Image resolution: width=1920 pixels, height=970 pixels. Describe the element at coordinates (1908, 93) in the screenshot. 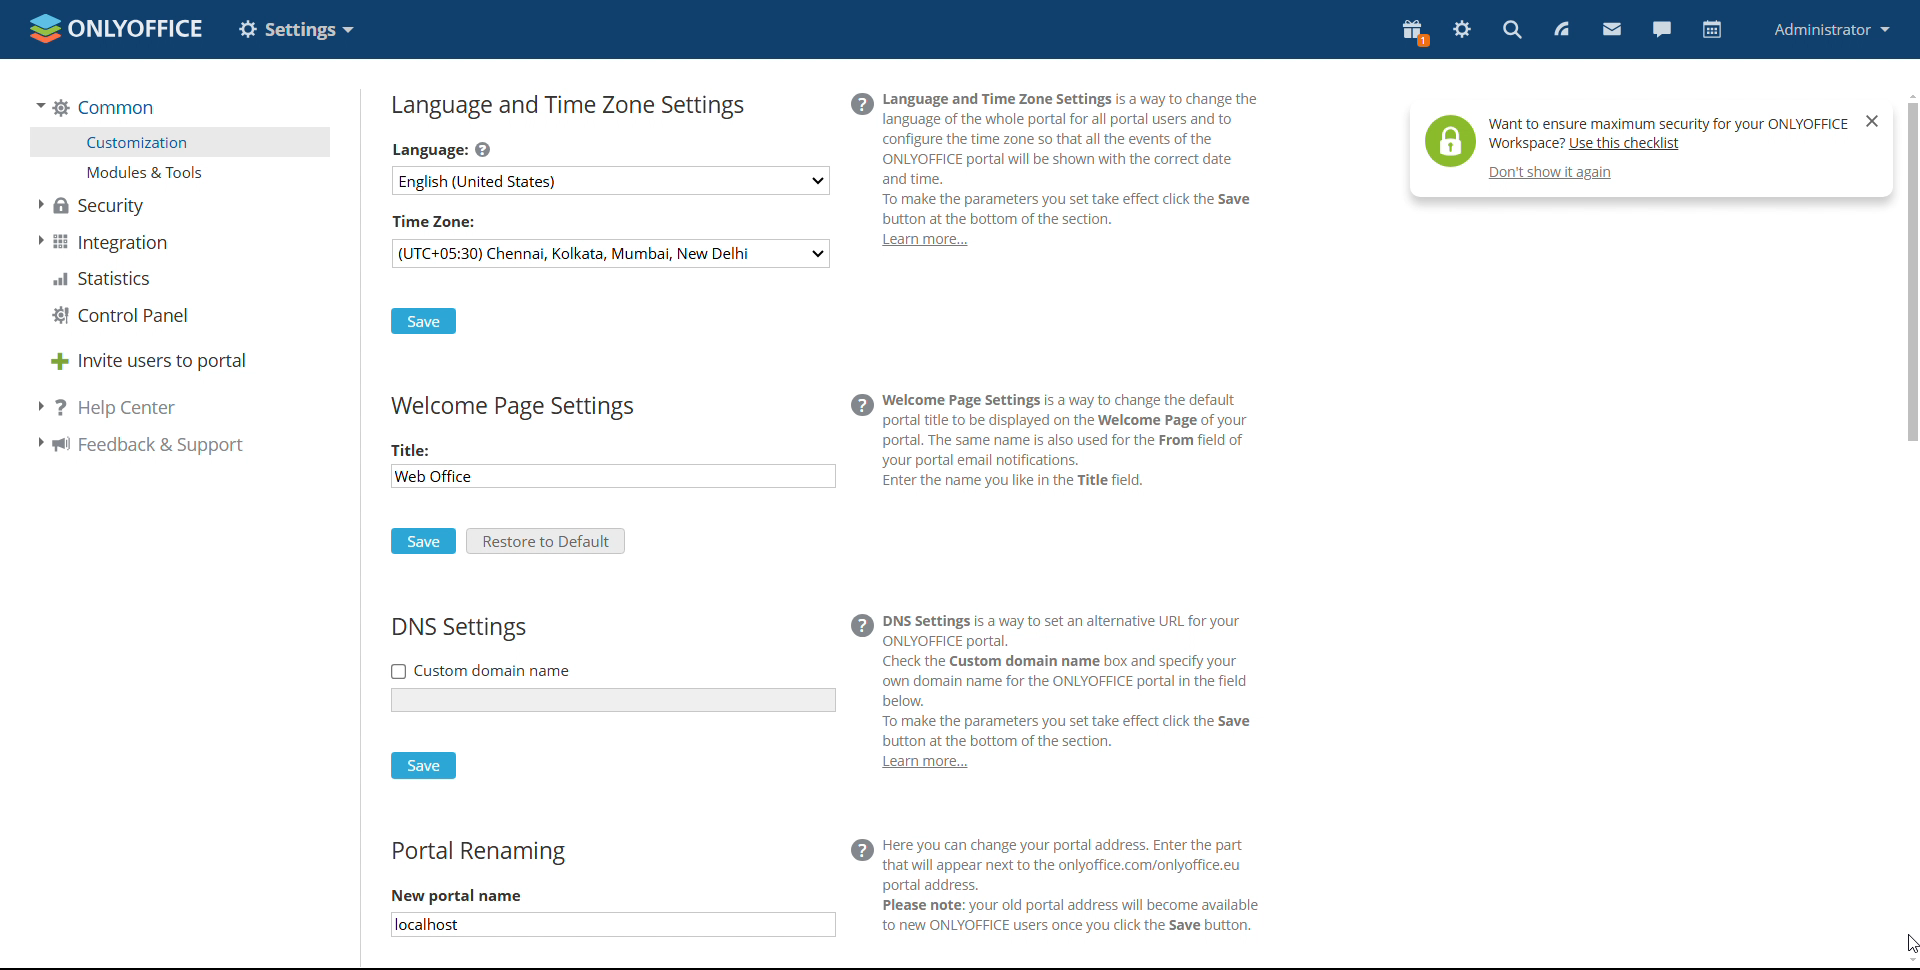

I see `scroll up` at that location.